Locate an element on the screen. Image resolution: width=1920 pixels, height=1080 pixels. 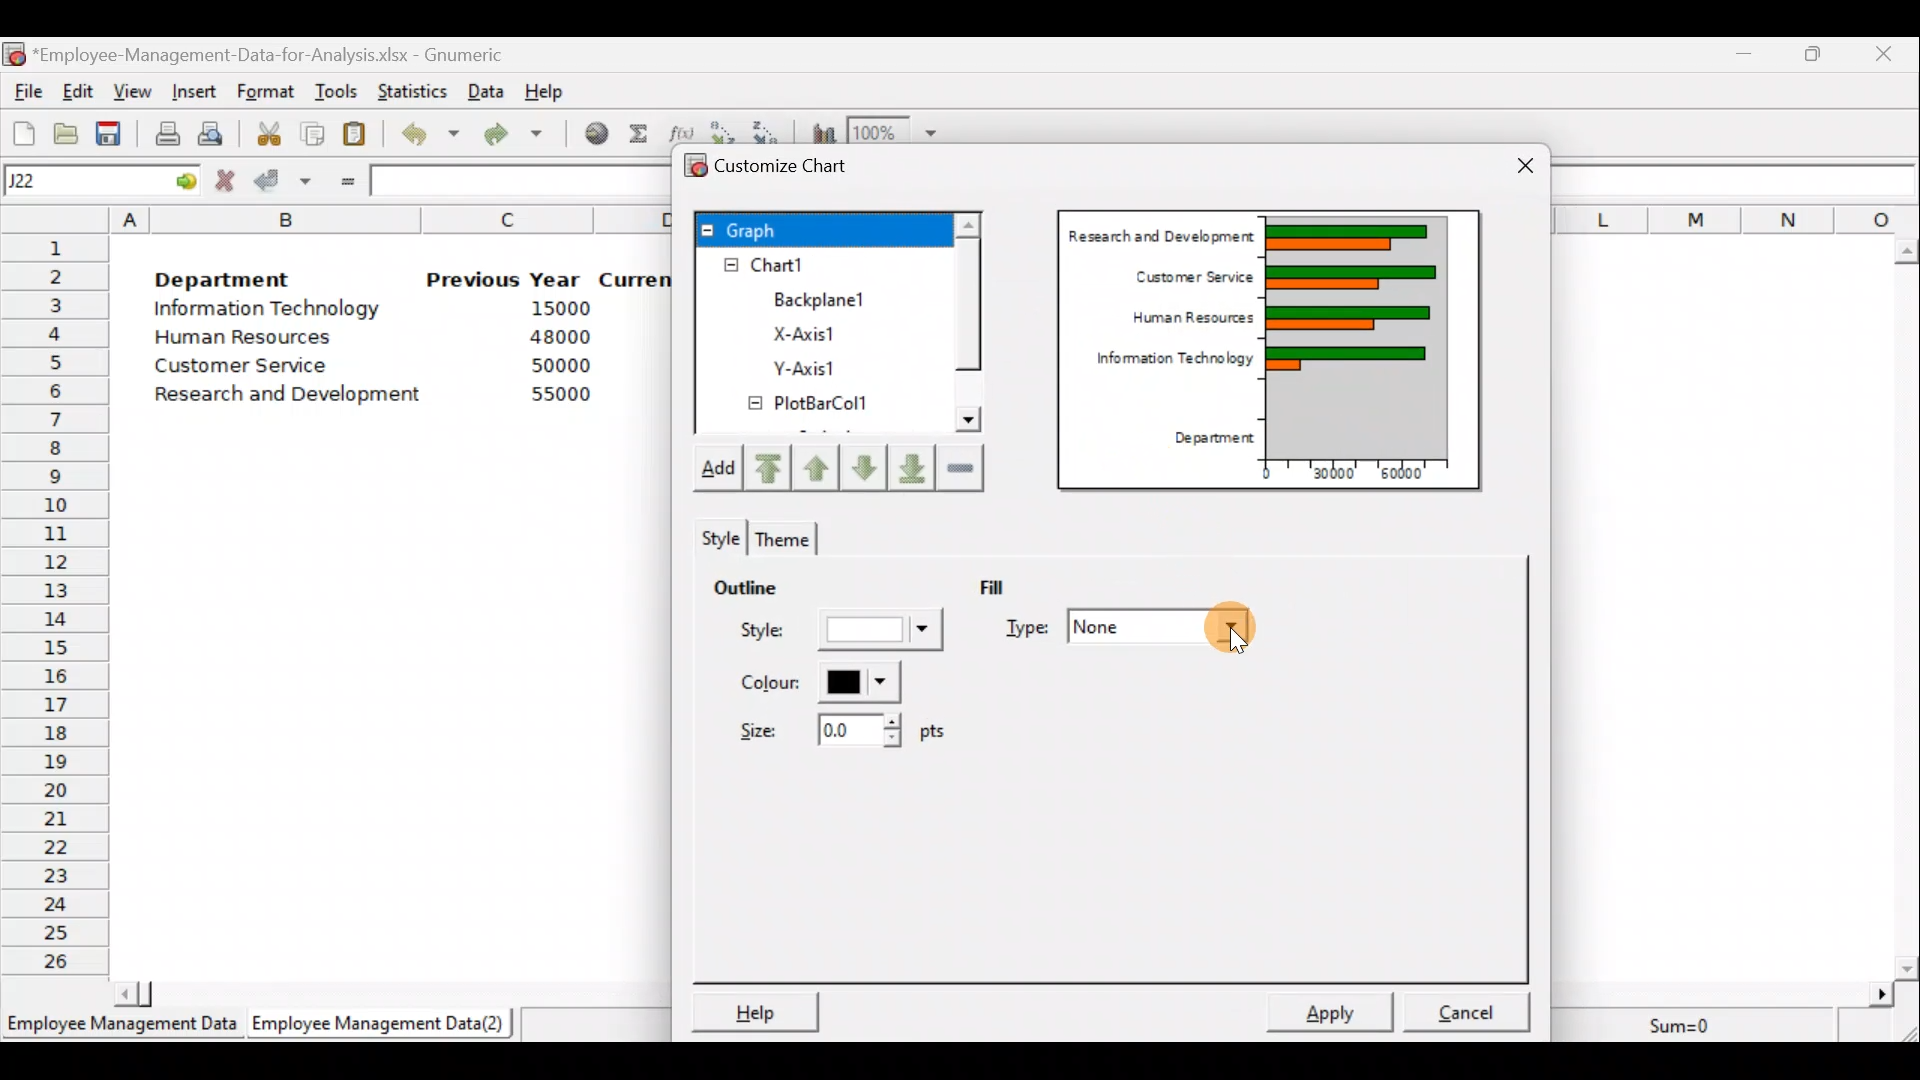
‘Employee-Management-Data-for-Analysis.xlsx - Gnumeric is located at coordinates (289, 55).